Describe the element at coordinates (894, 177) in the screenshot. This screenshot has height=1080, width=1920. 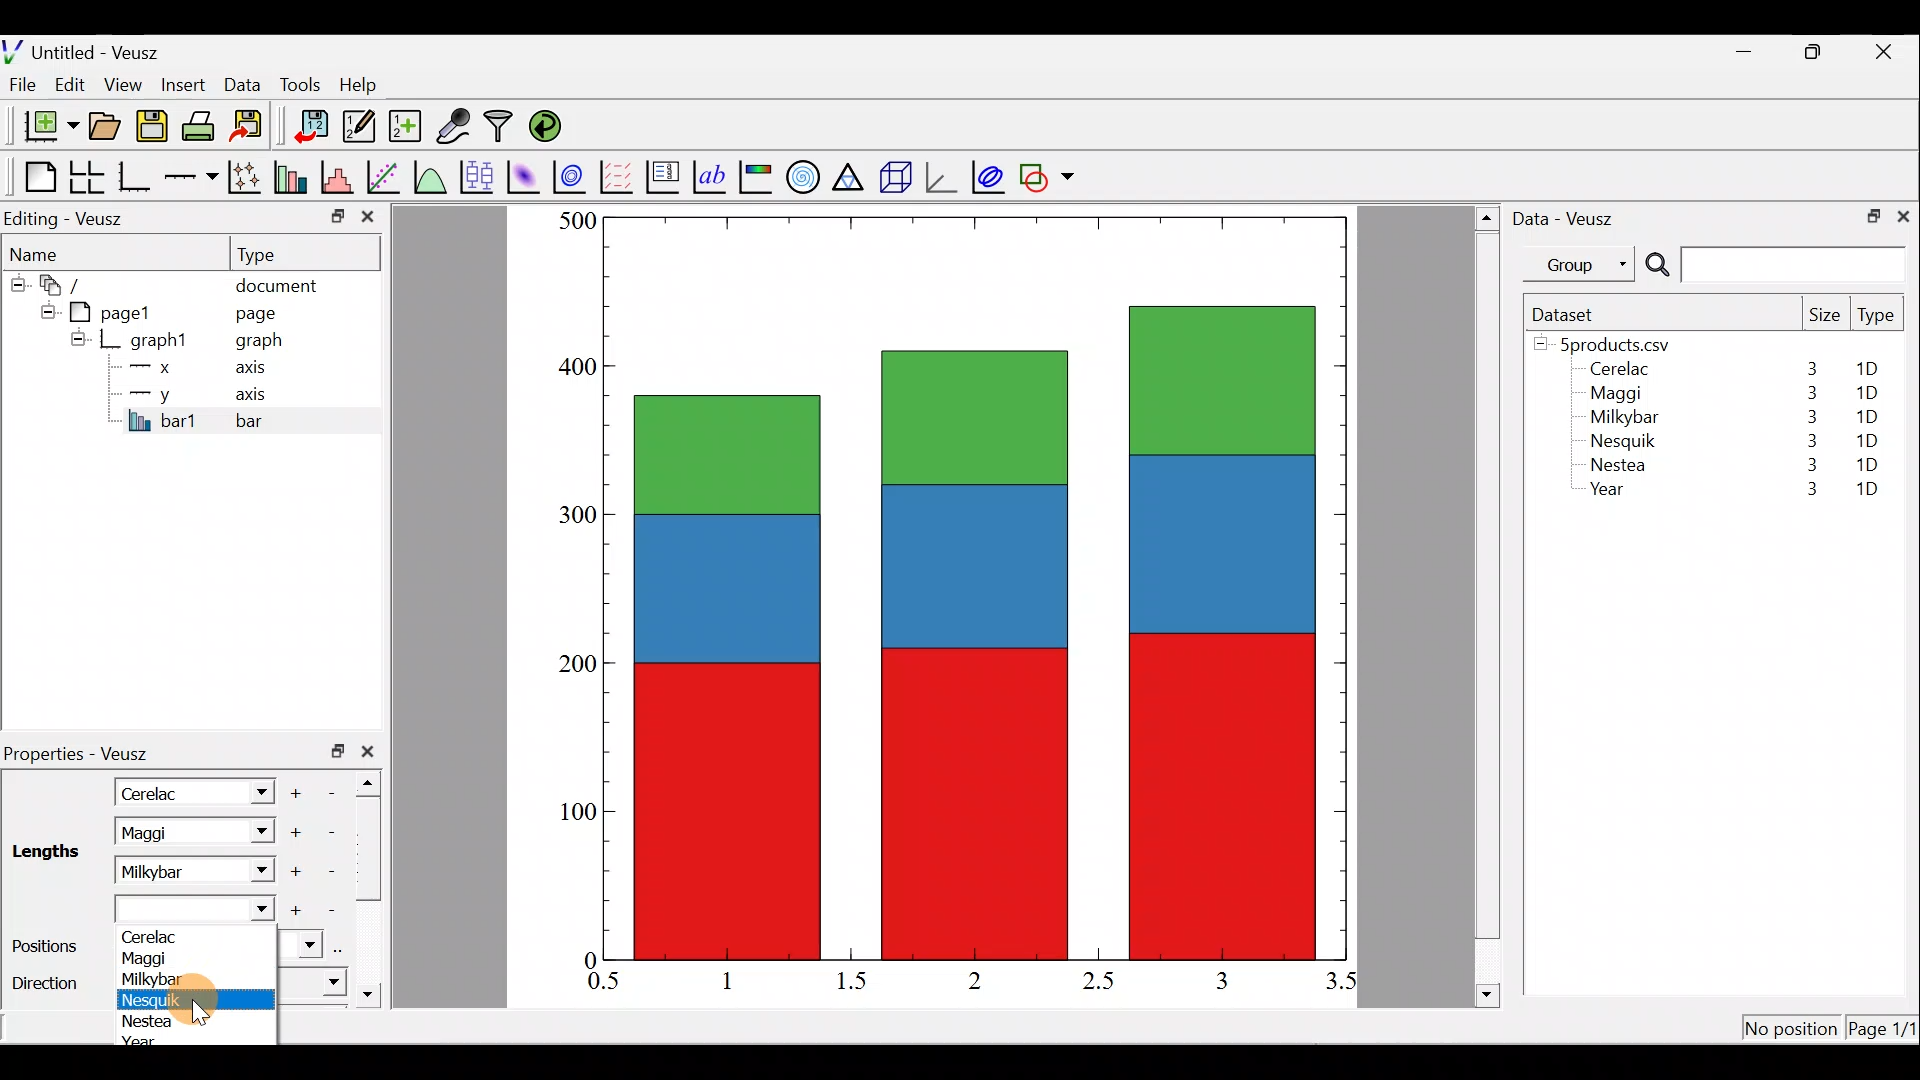
I see `3d scene` at that location.